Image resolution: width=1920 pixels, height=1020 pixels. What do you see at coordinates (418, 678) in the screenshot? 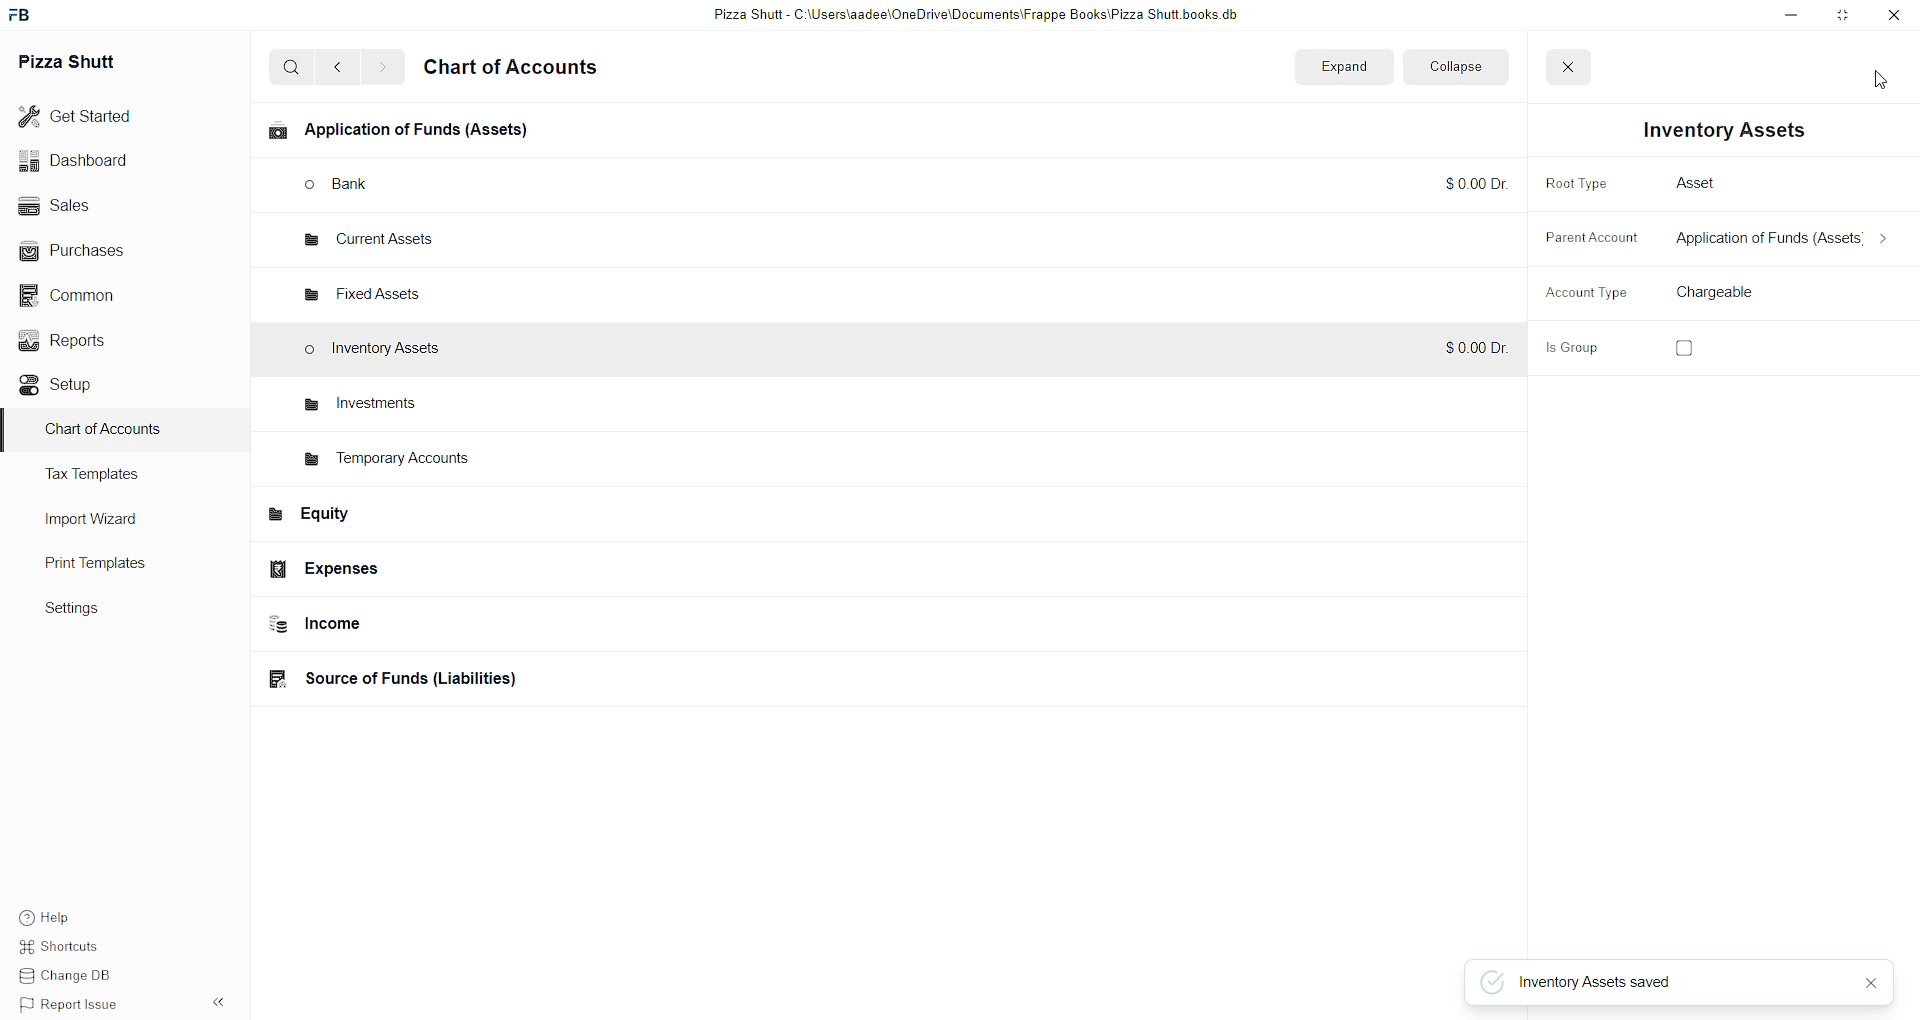
I see `Source of funds(Liabilities)` at bounding box center [418, 678].